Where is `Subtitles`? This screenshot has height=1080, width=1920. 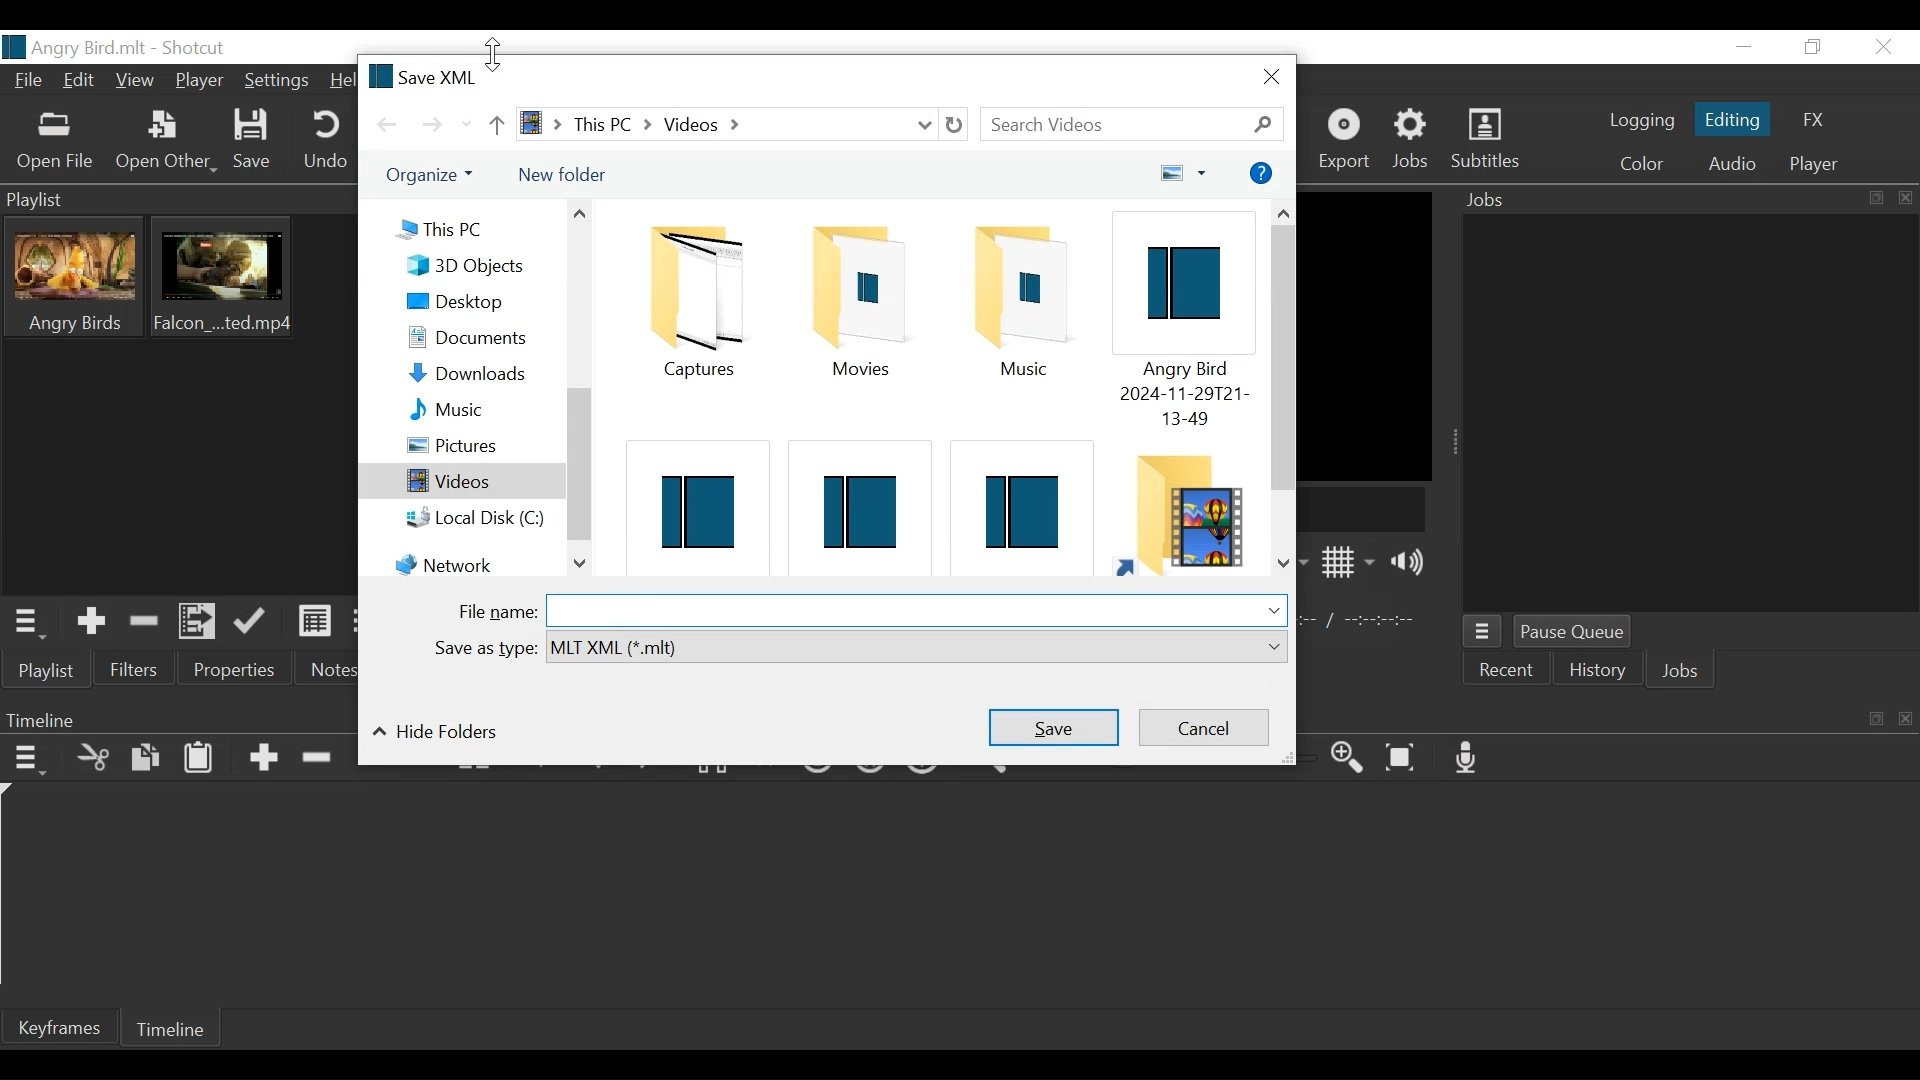 Subtitles is located at coordinates (1484, 141).